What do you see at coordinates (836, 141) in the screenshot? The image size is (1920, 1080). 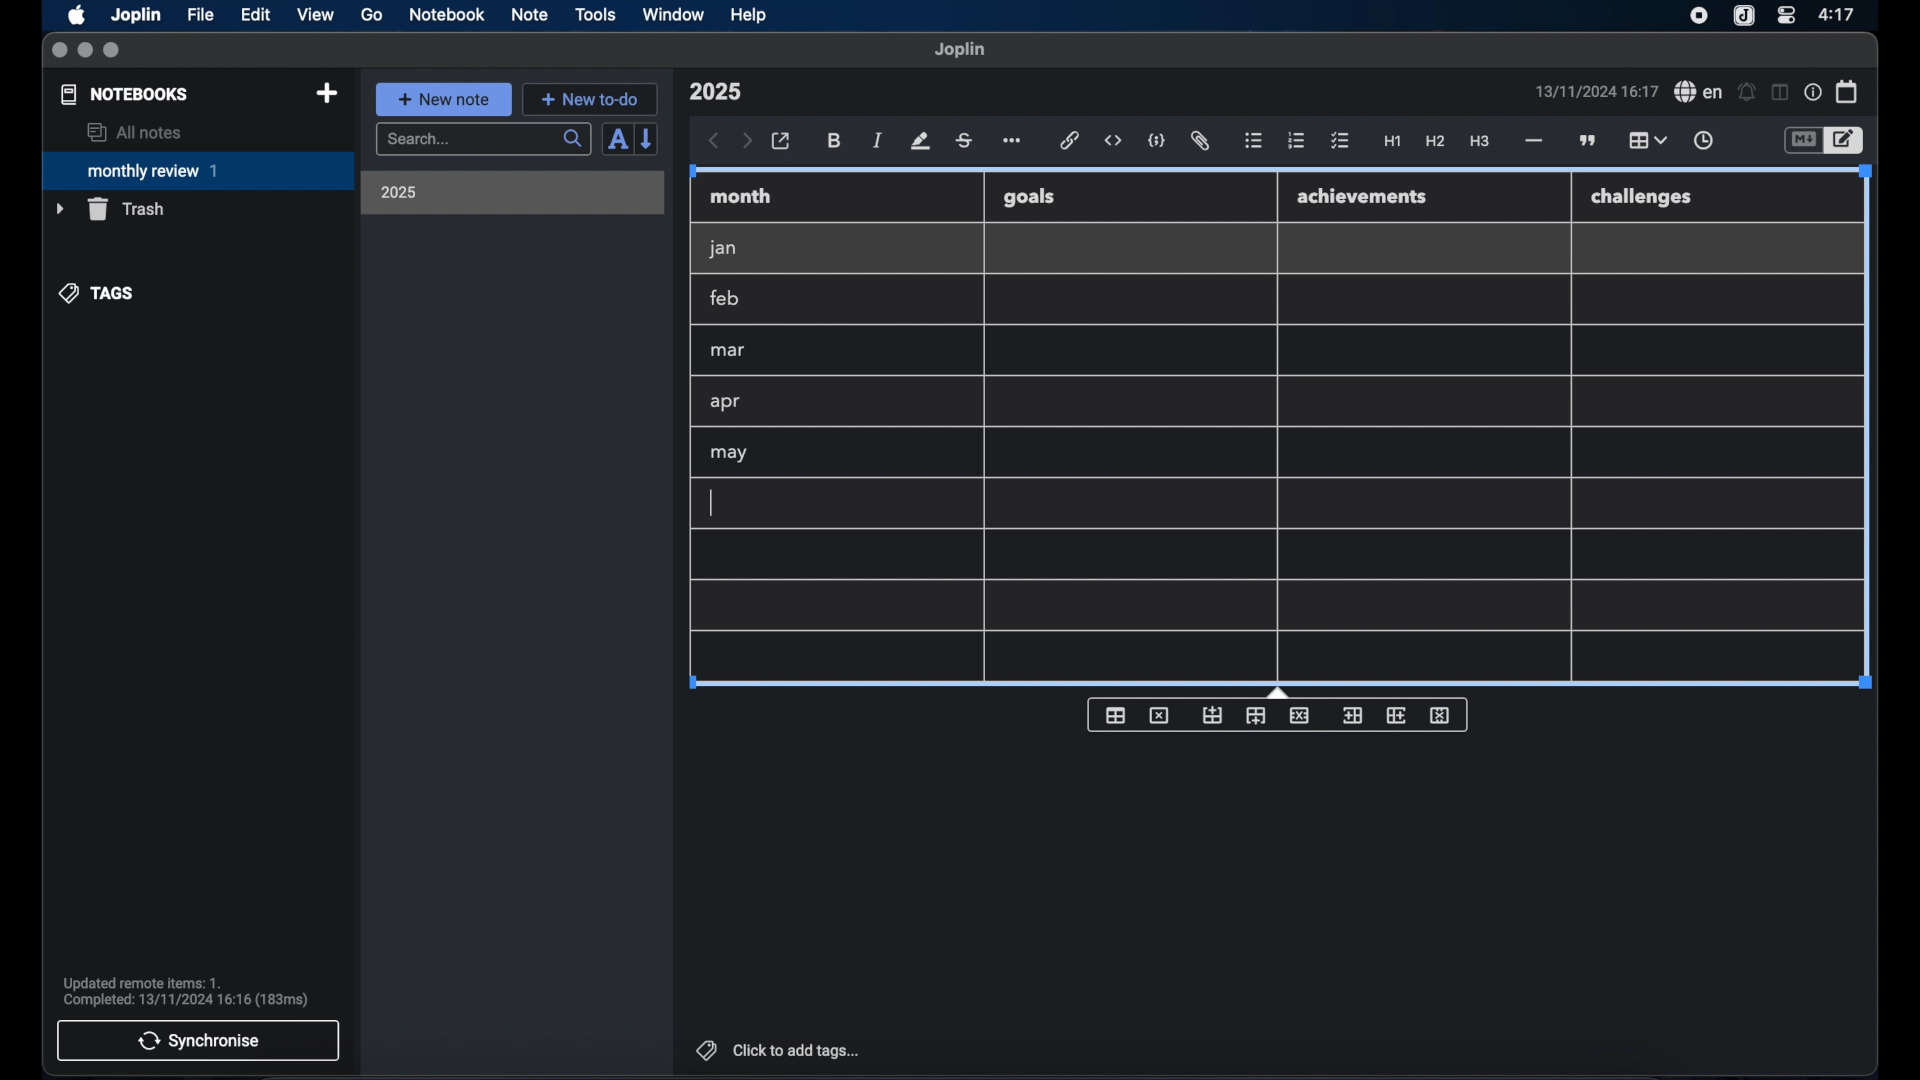 I see `bold` at bounding box center [836, 141].